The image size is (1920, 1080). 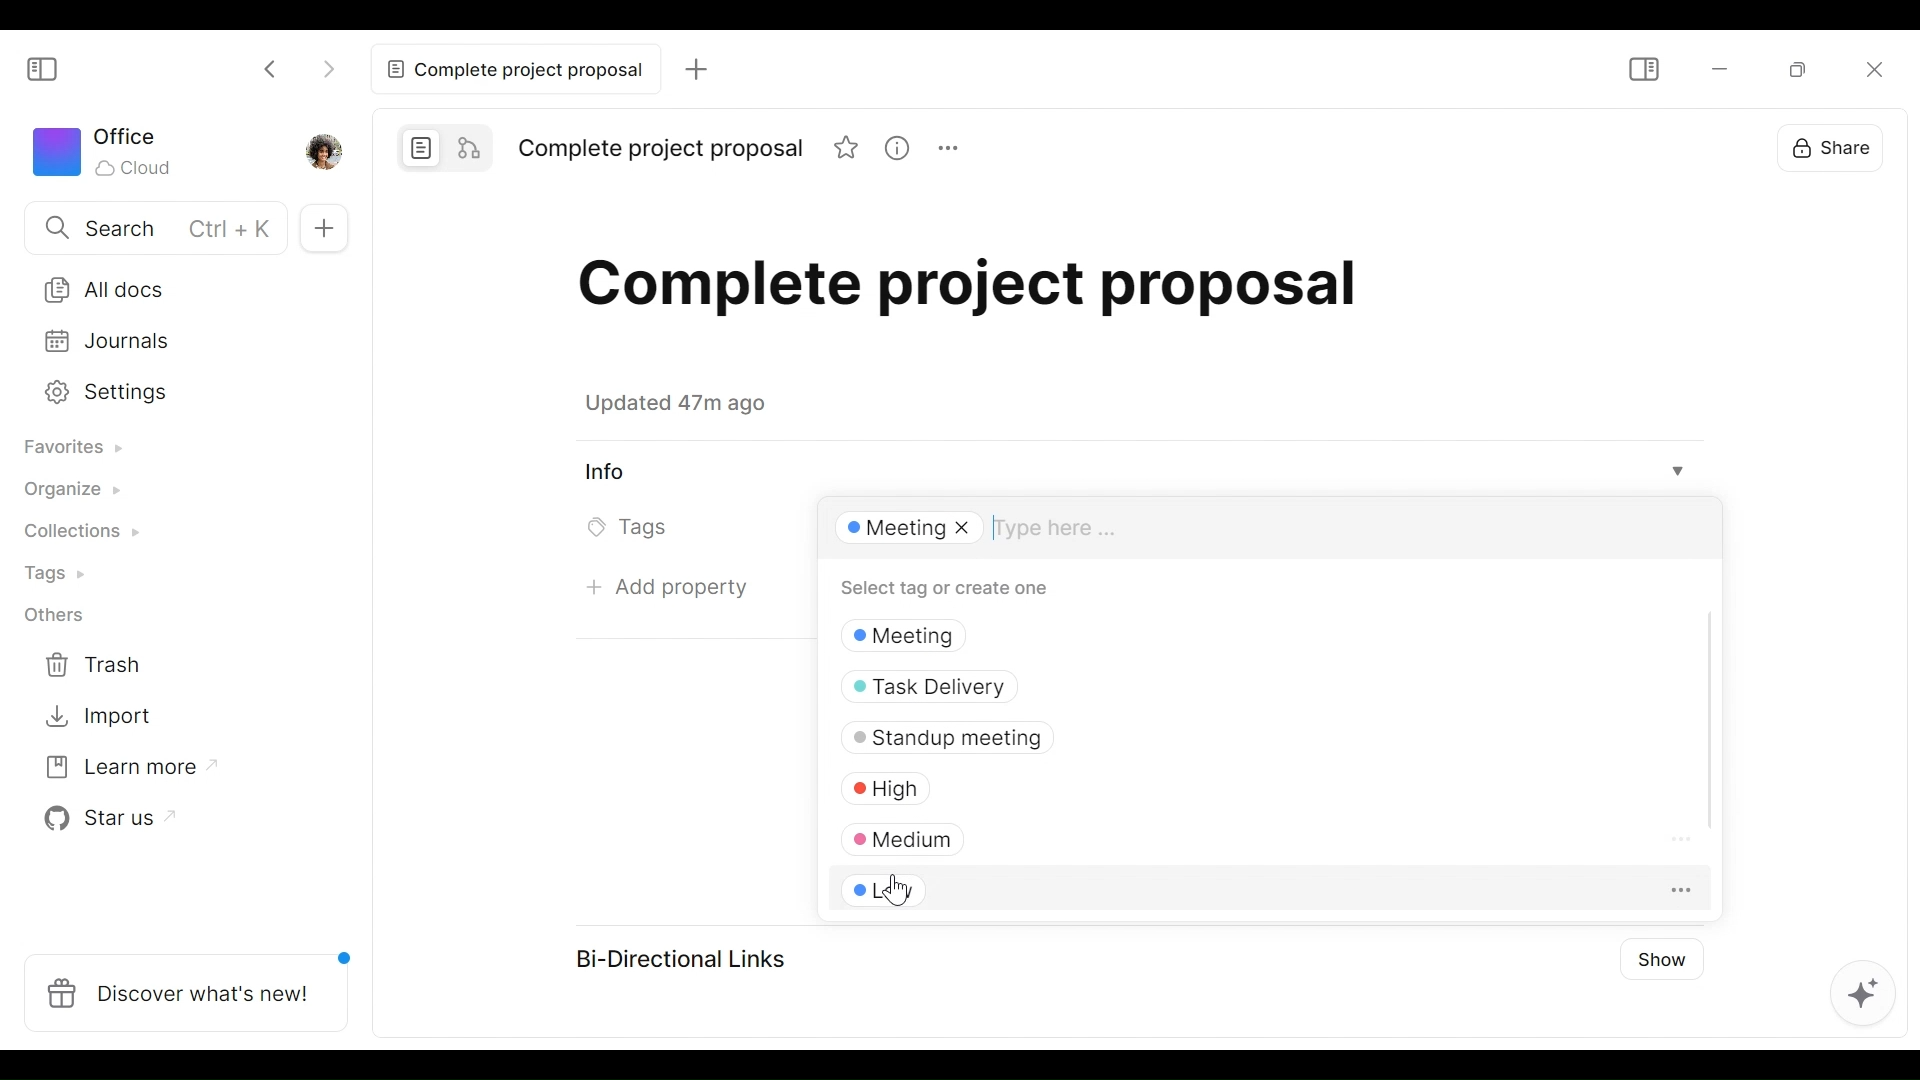 I want to click on View Info, so click(x=1138, y=472).